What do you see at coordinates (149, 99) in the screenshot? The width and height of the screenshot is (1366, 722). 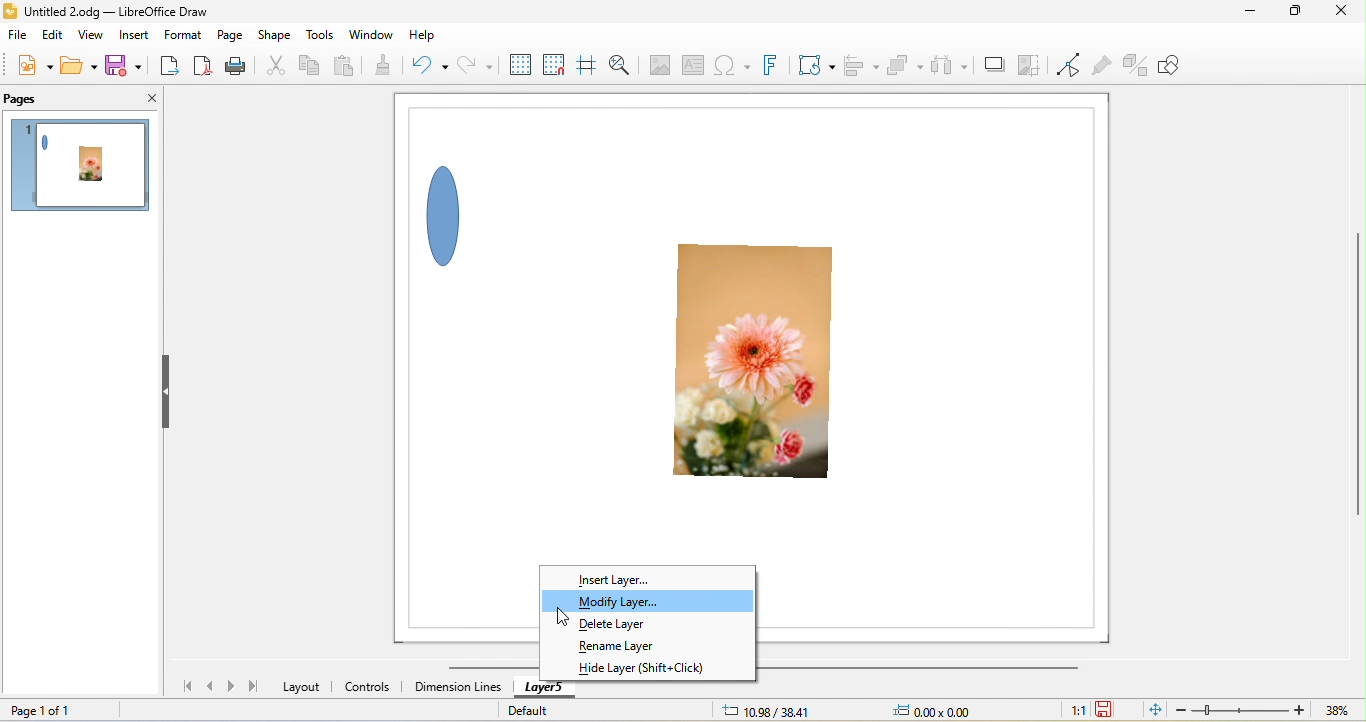 I see `close` at bounding box center [149, 99].